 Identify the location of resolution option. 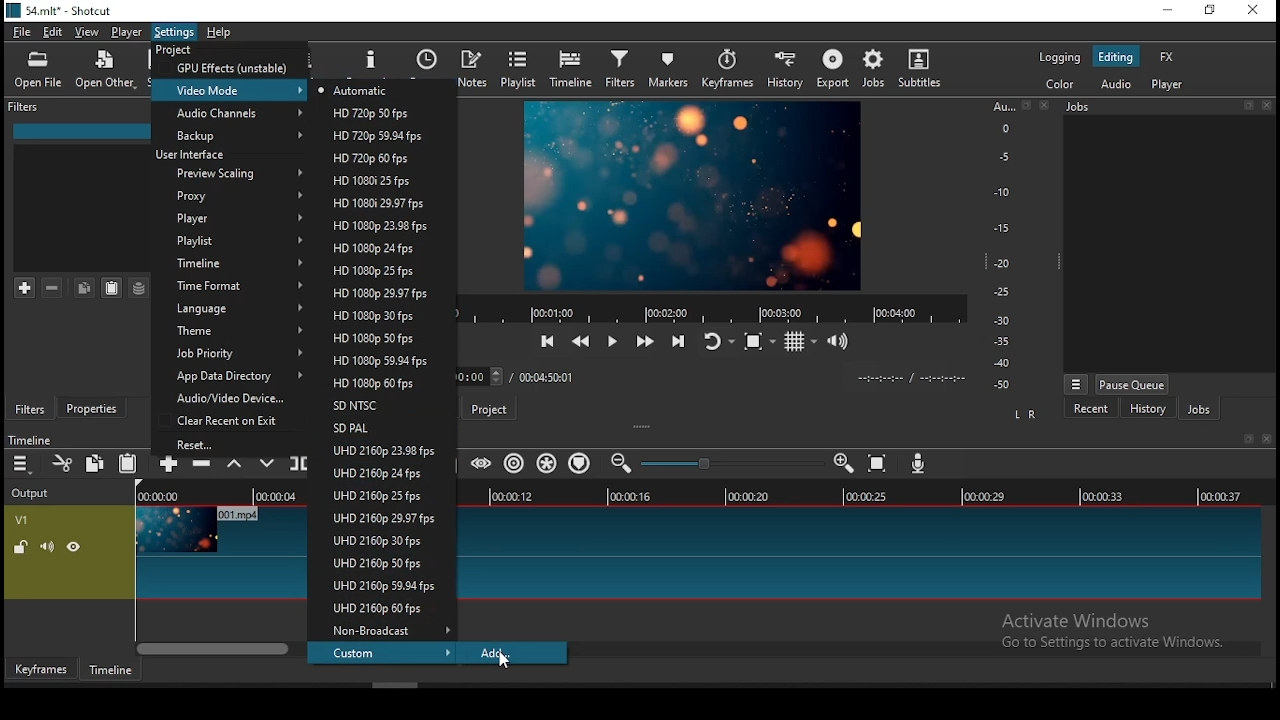
(377, 225).